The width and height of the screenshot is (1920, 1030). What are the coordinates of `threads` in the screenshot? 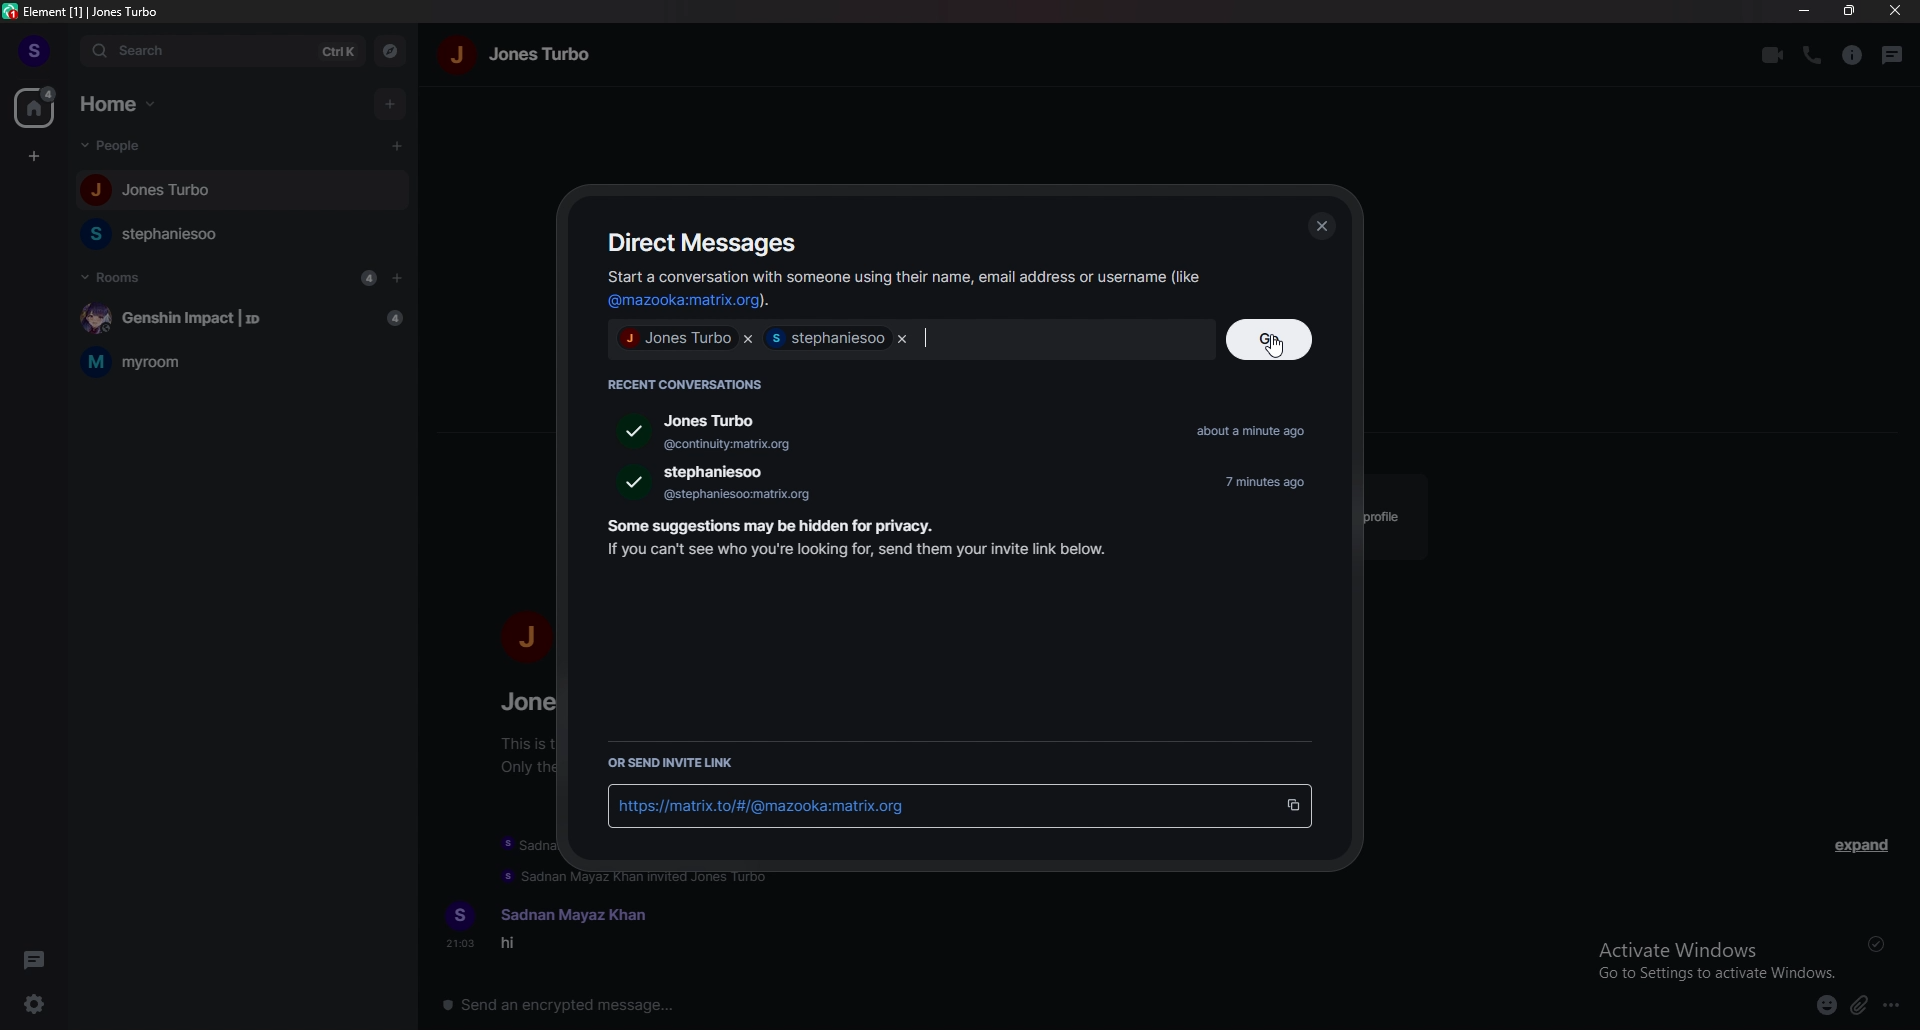 It's located at (1893, 56).